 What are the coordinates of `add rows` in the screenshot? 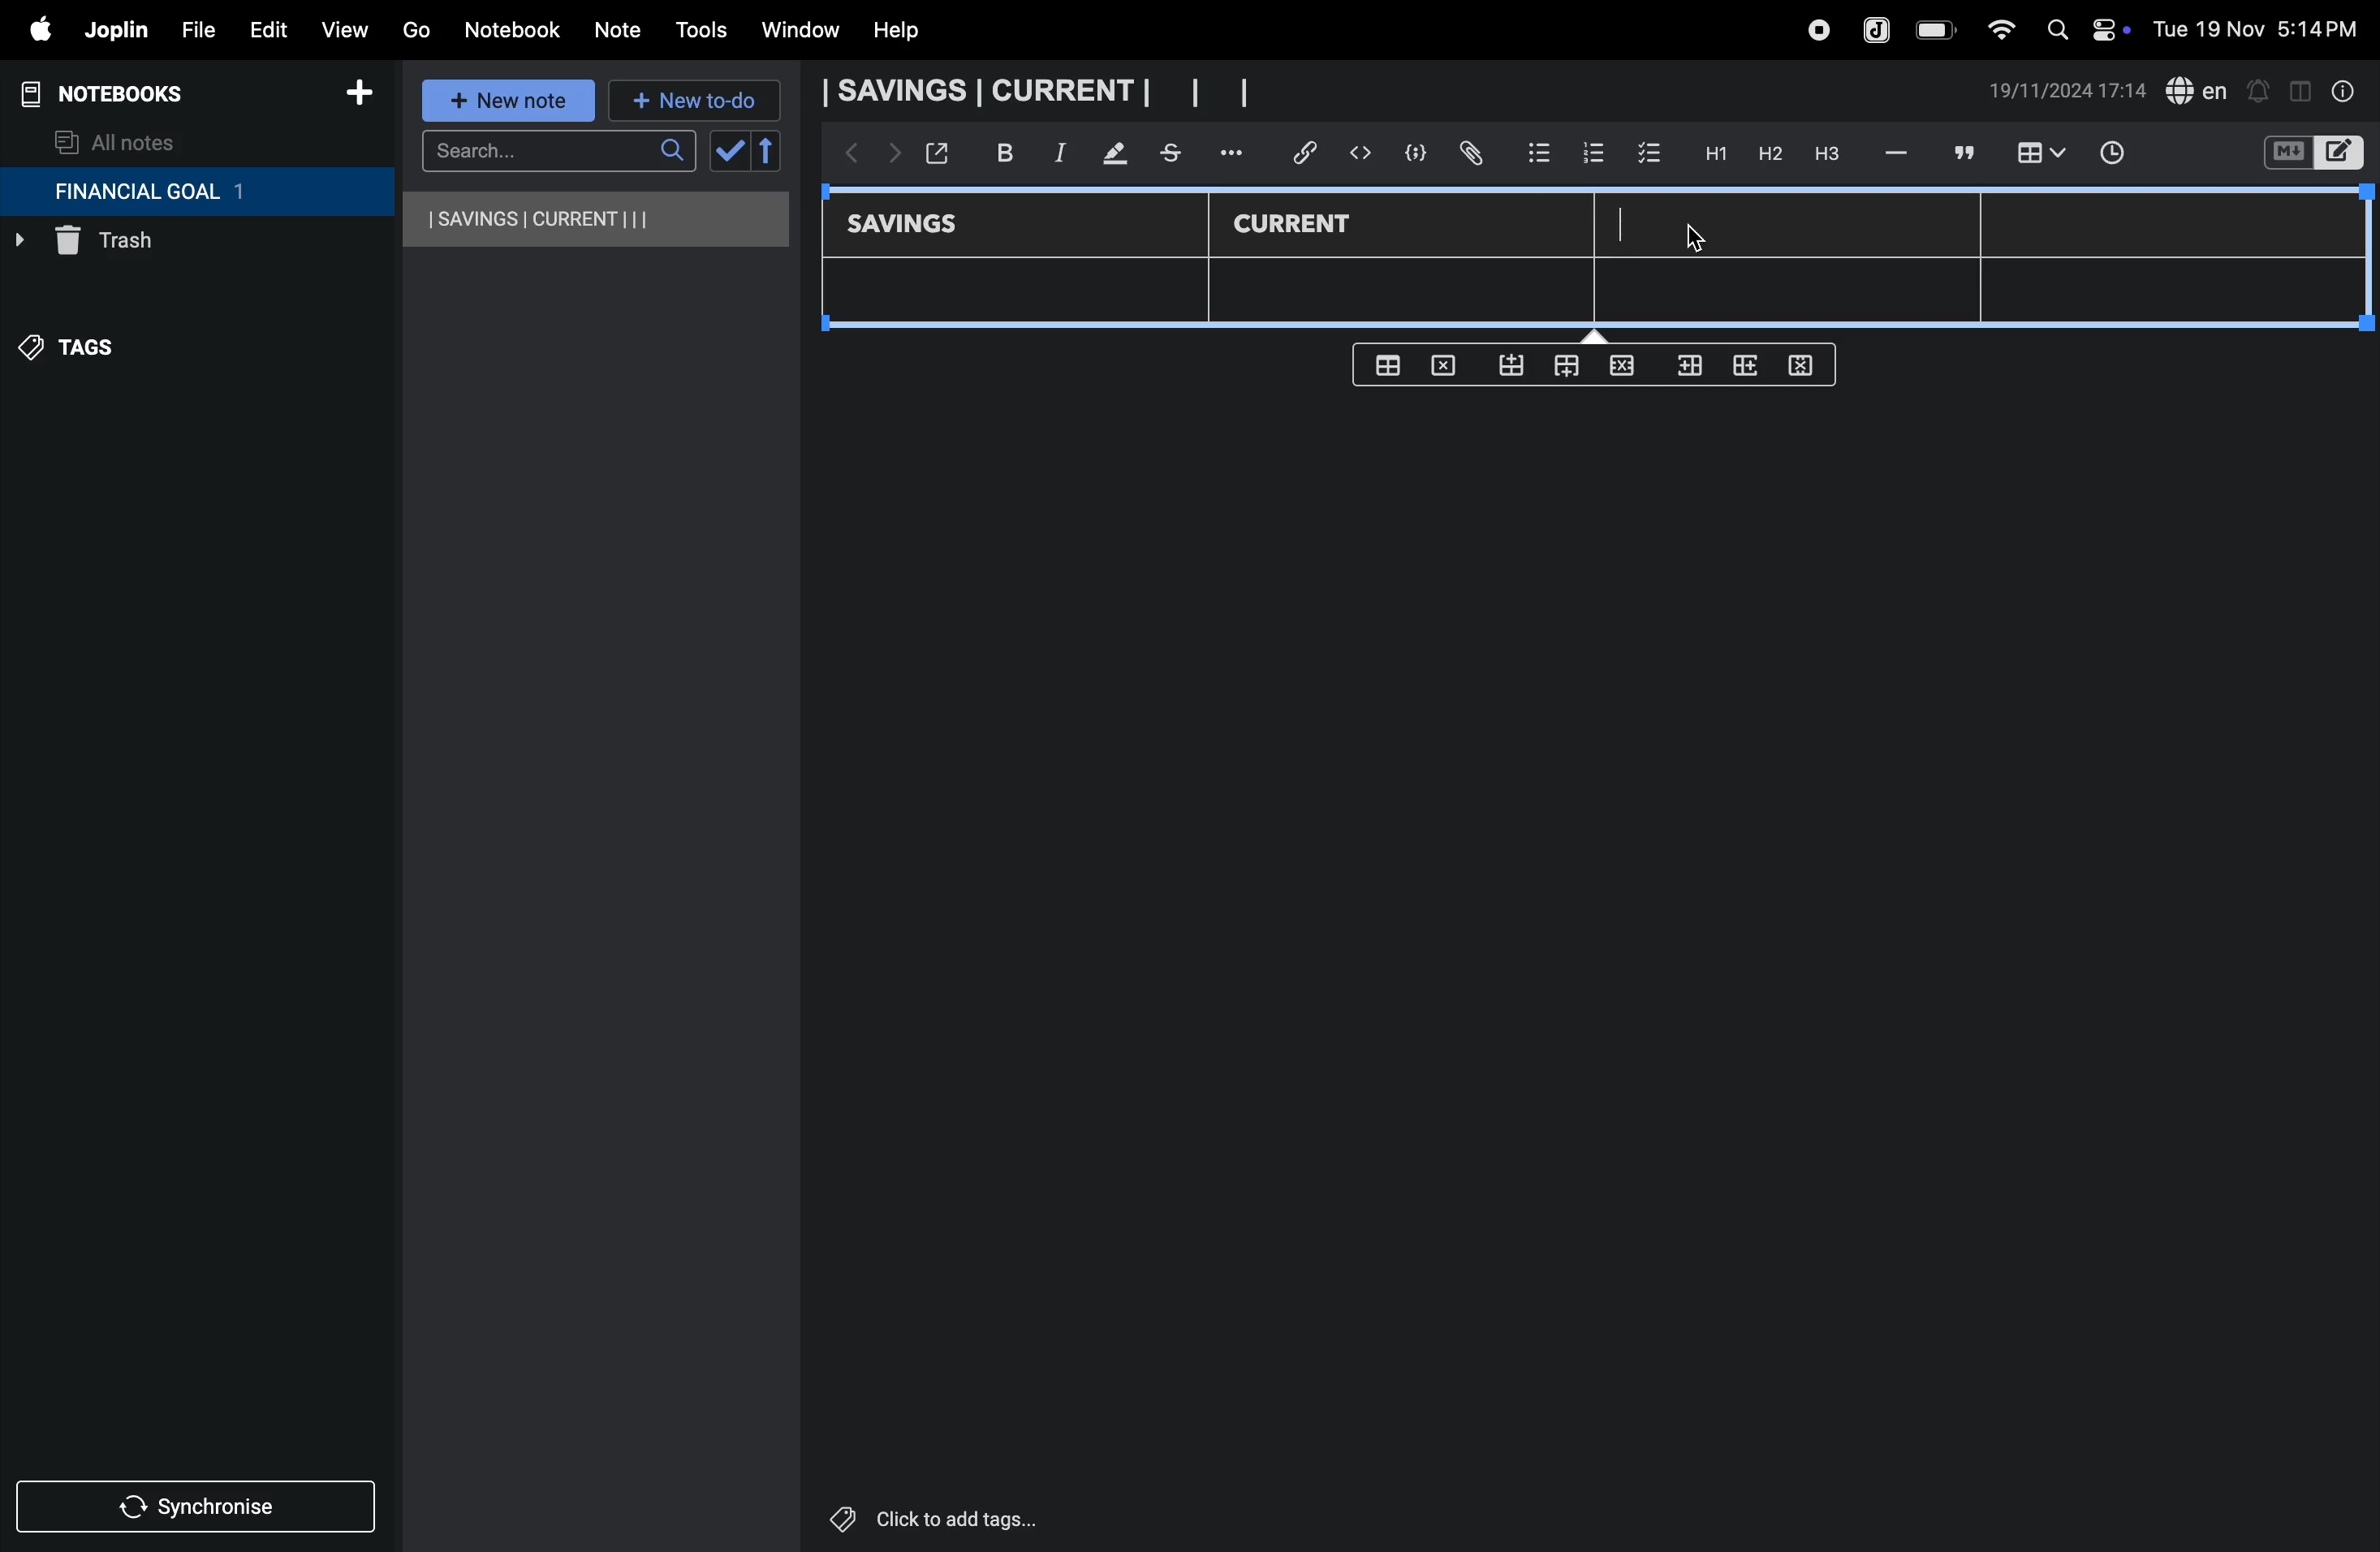 It's located at (1742, 371).